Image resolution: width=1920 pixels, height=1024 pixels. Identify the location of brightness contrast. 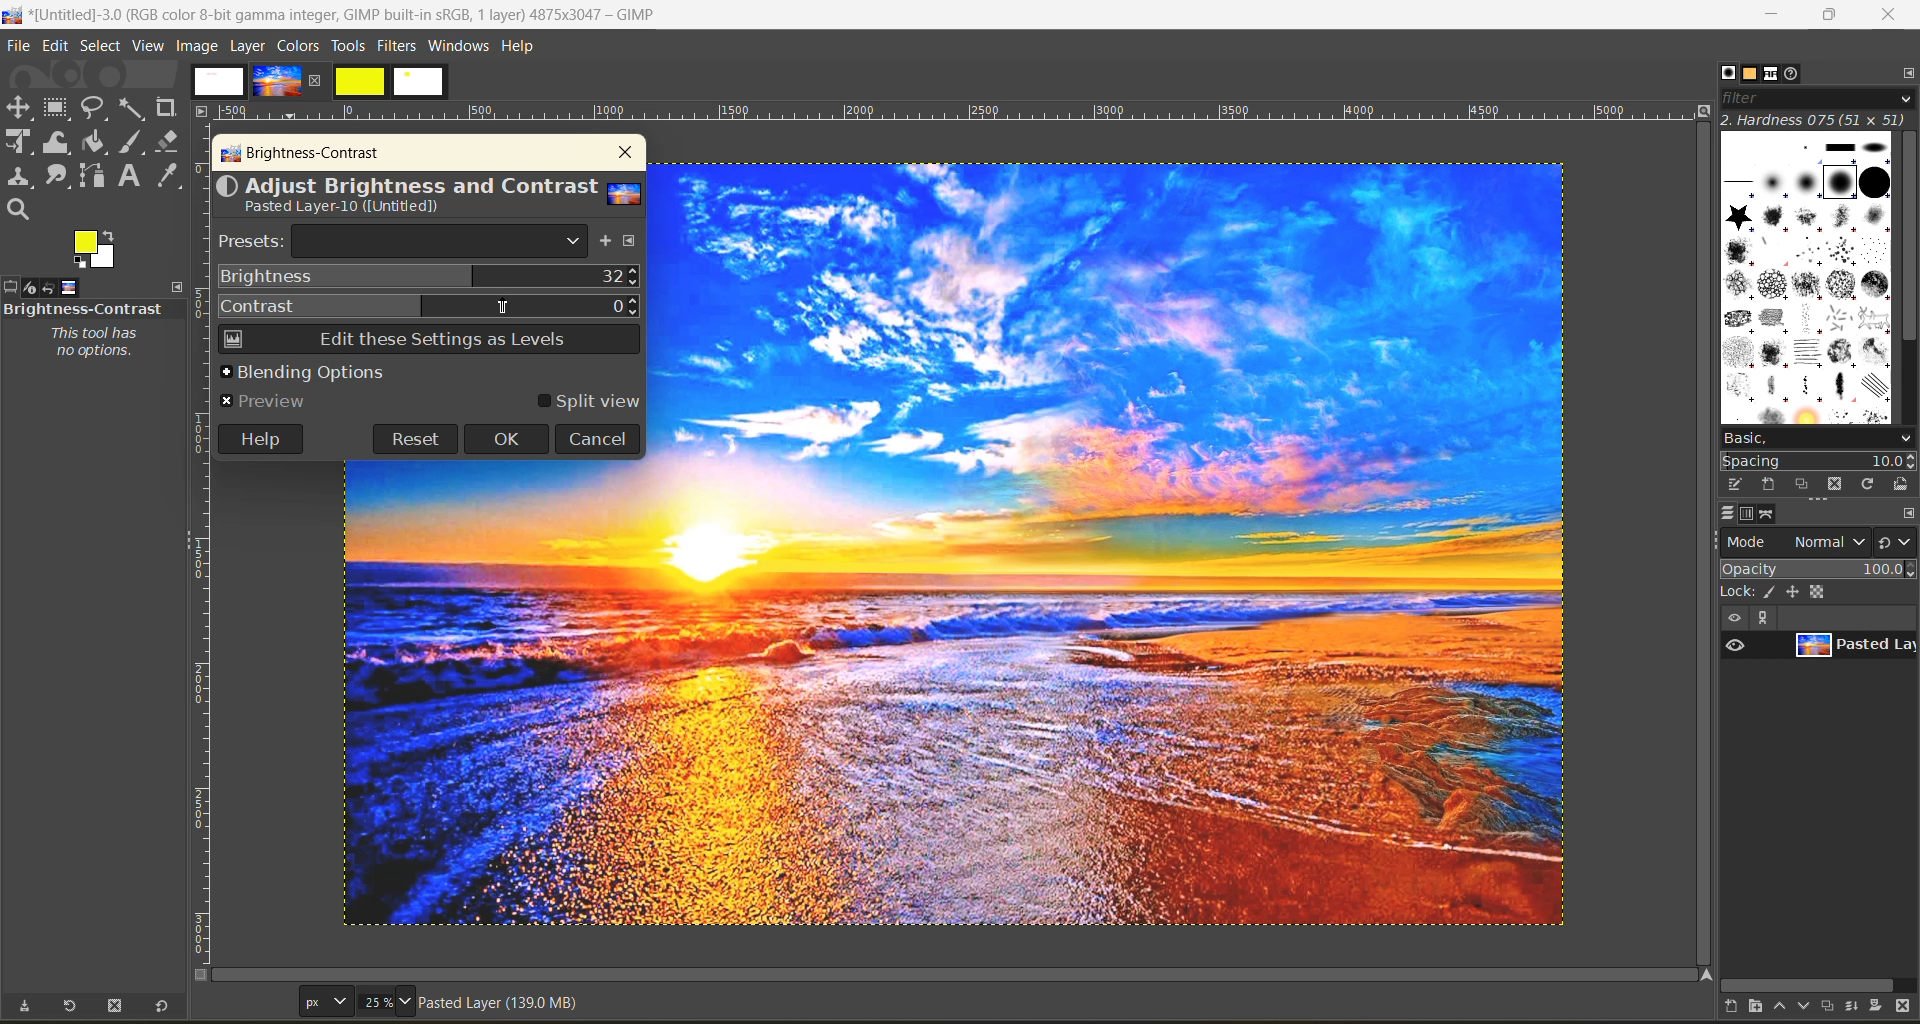
(302, 155).